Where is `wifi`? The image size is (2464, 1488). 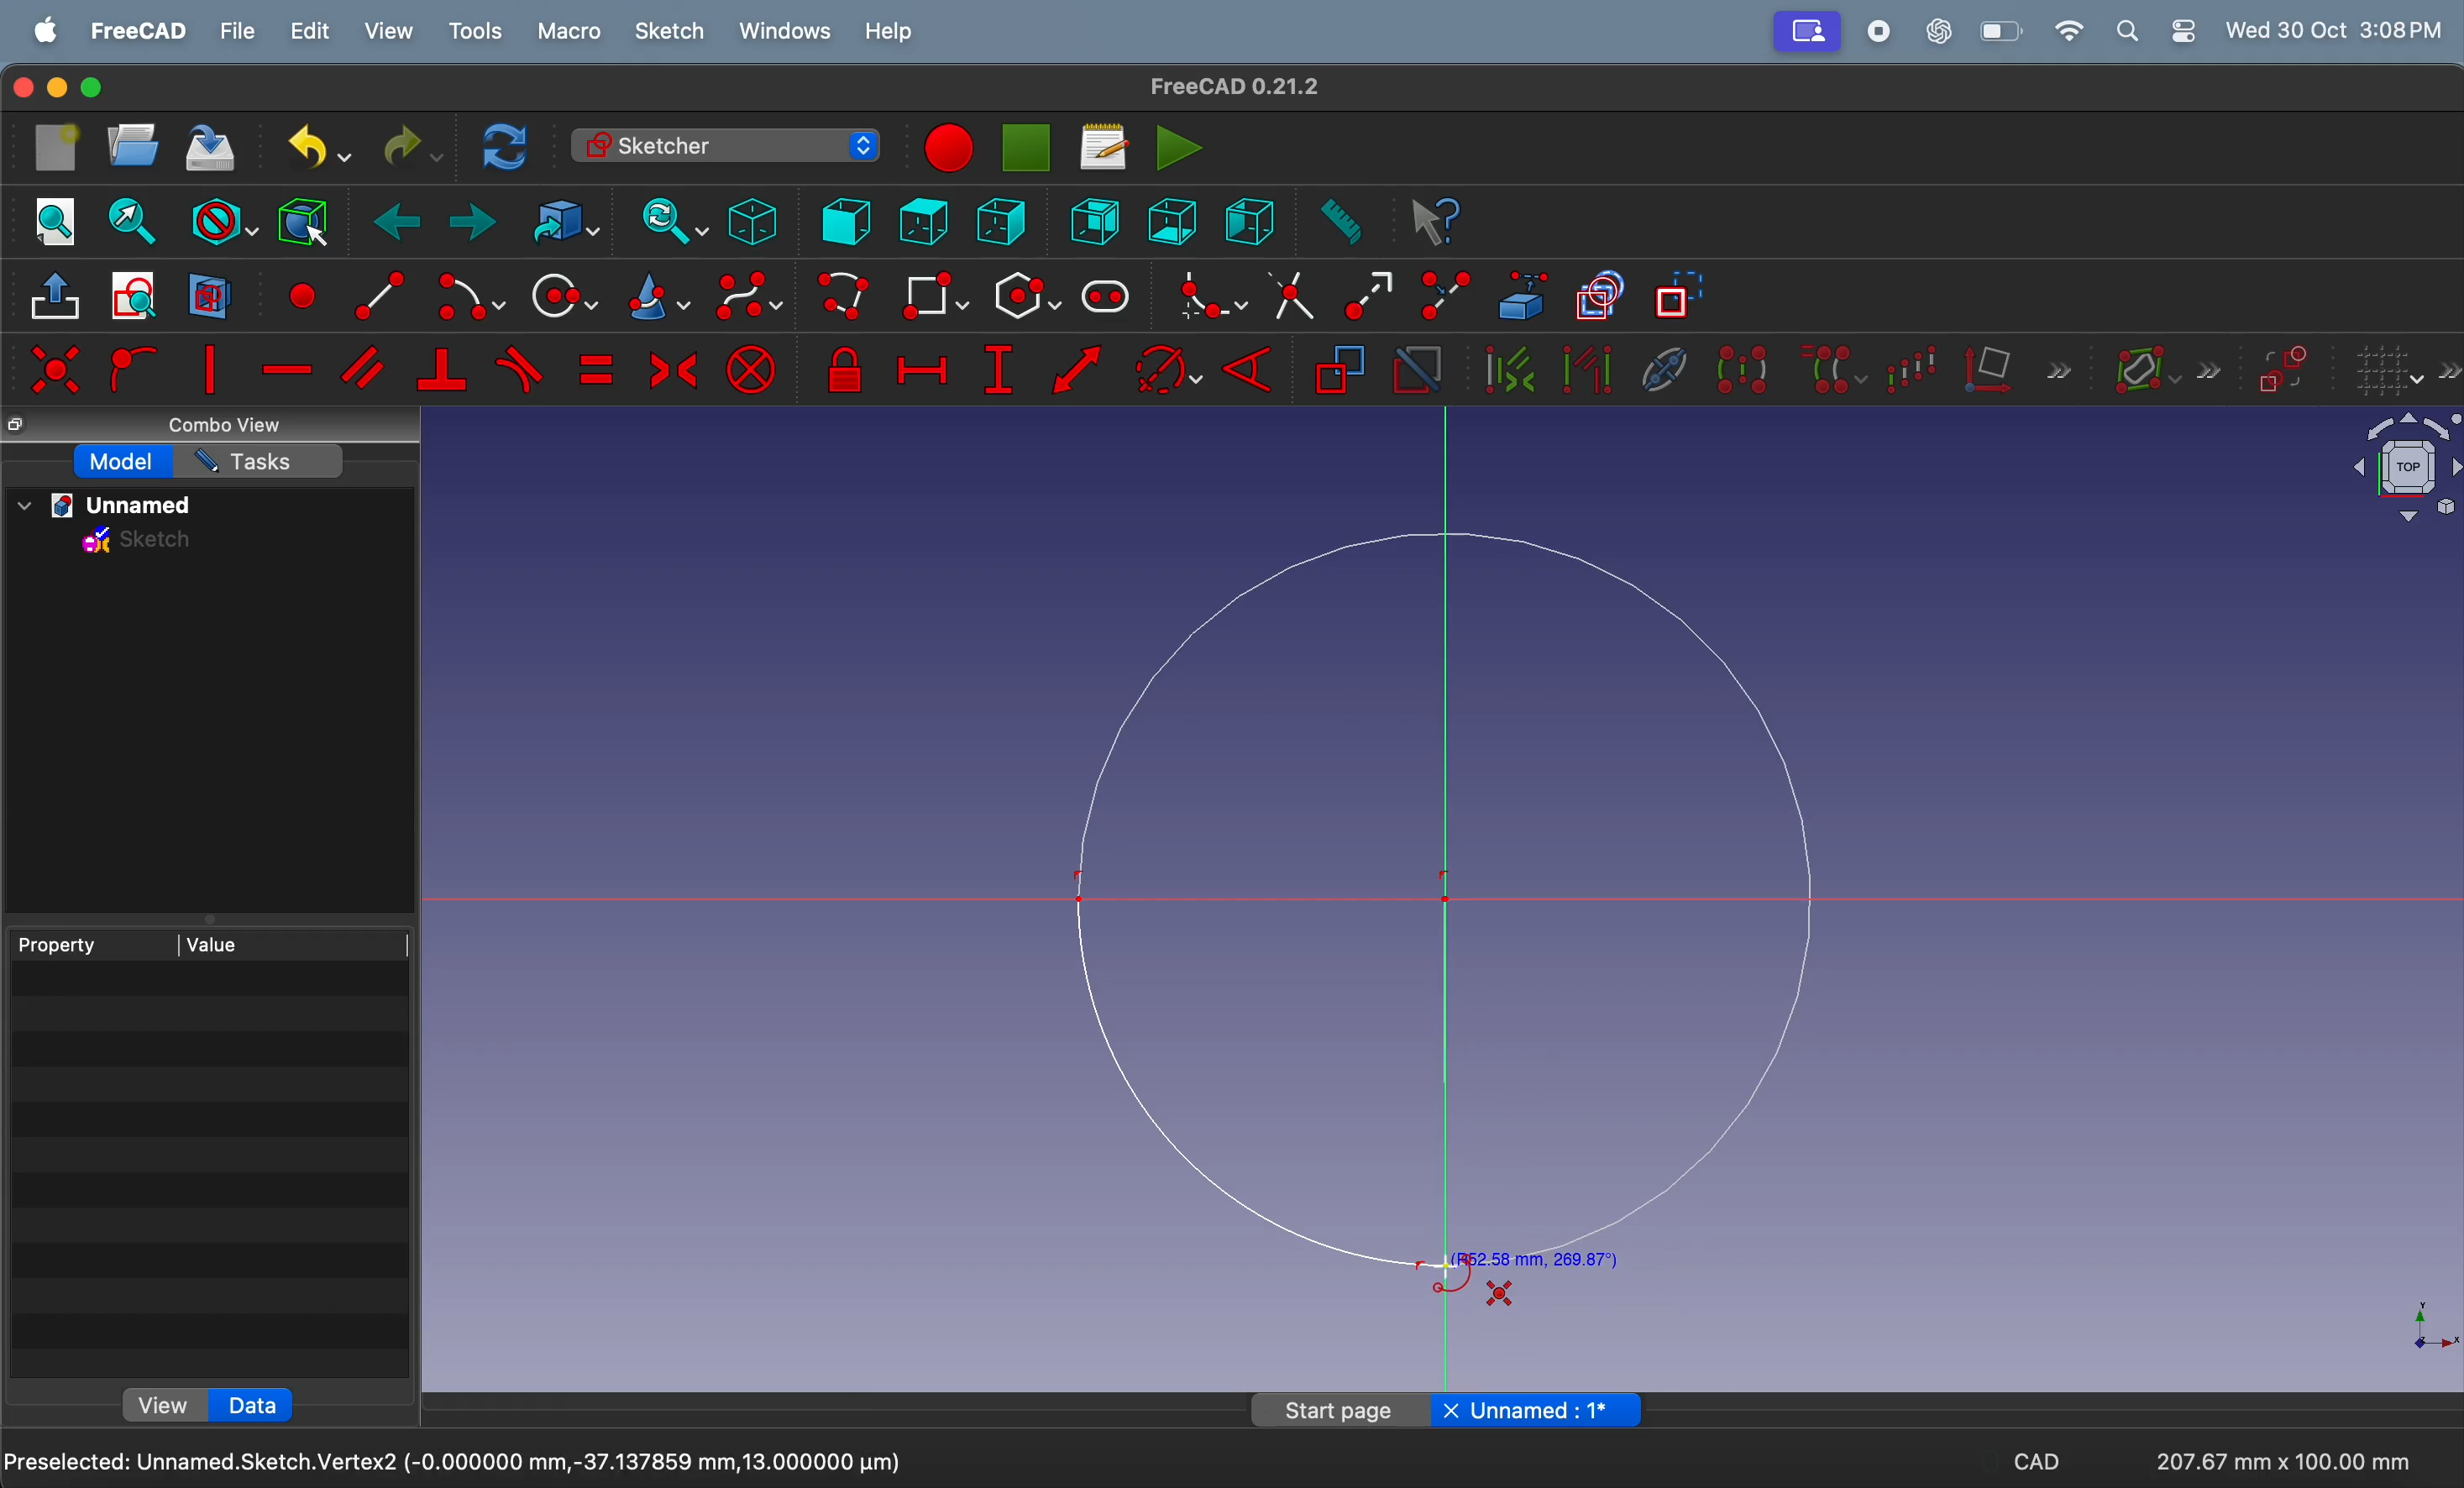 wifi is located at coordinates (2069, 31).